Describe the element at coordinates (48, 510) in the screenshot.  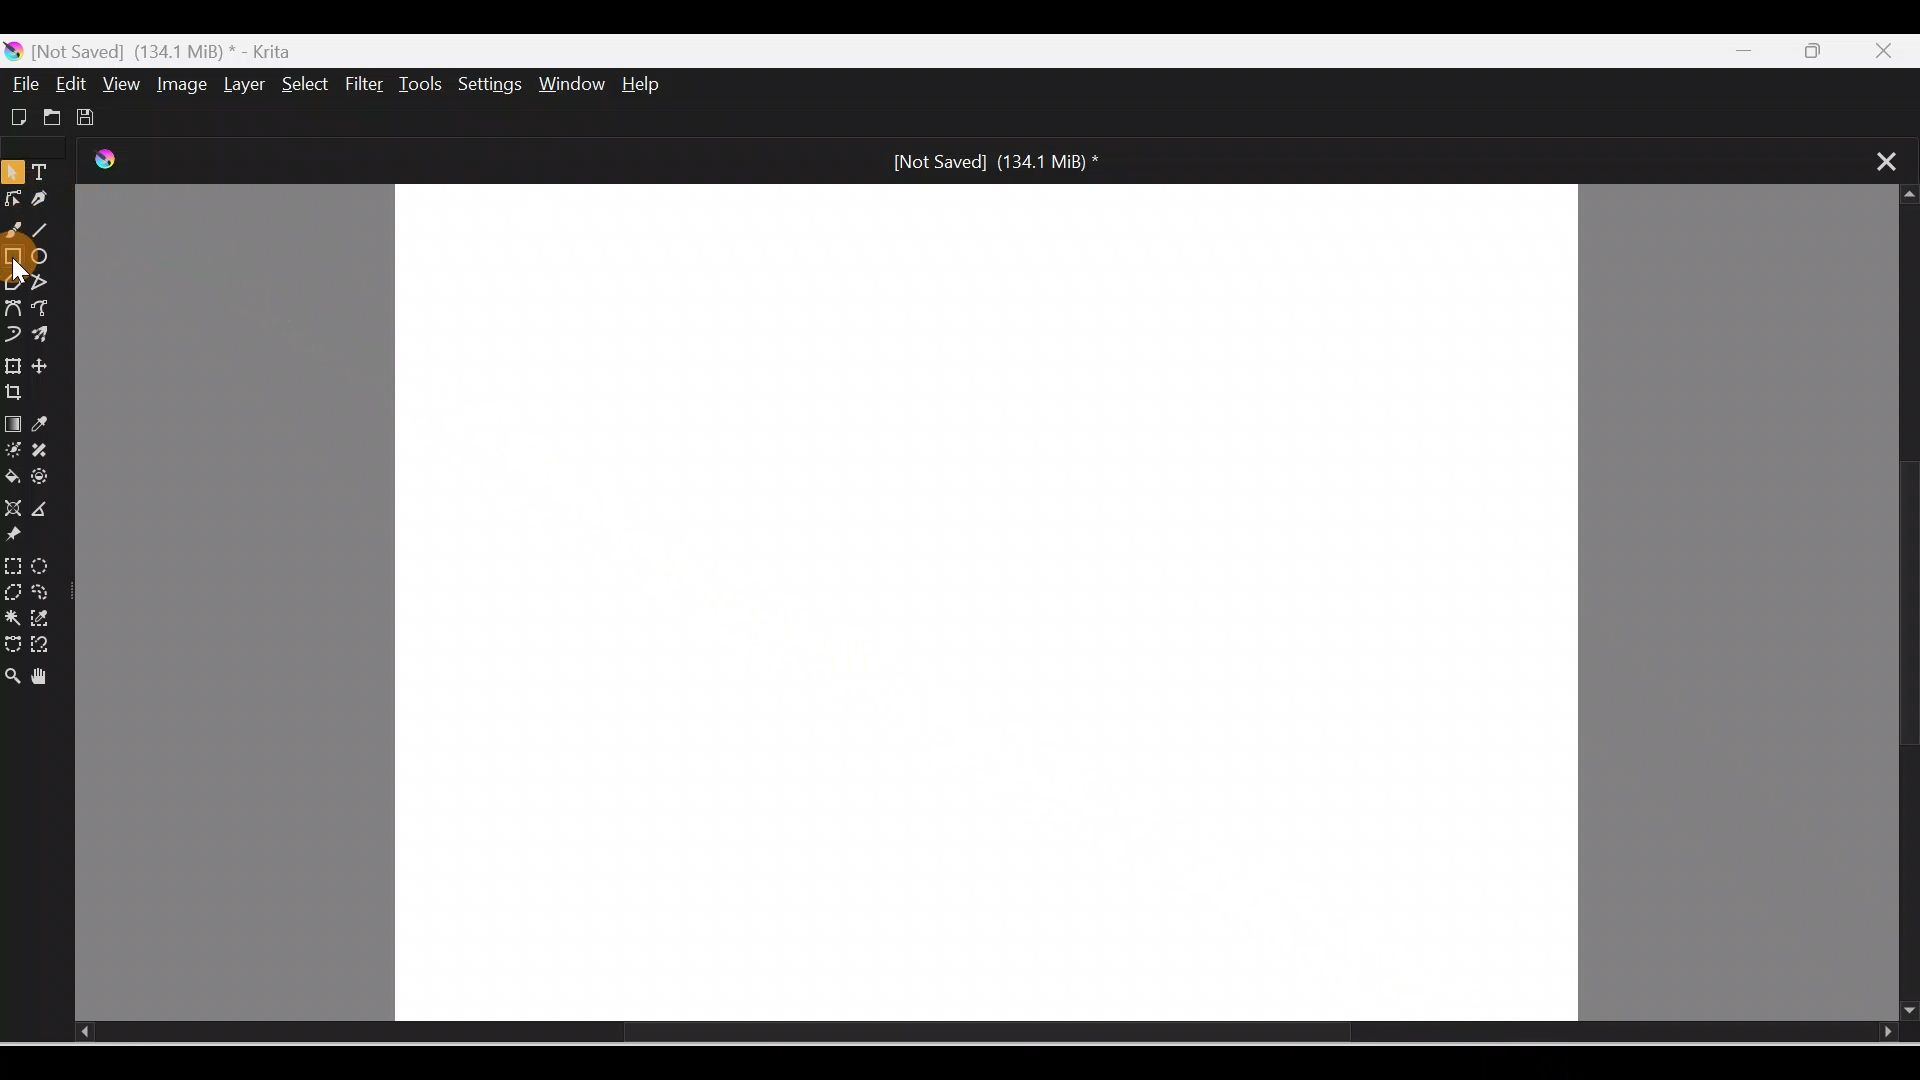
I see `Measure the distance between two points` at that location.